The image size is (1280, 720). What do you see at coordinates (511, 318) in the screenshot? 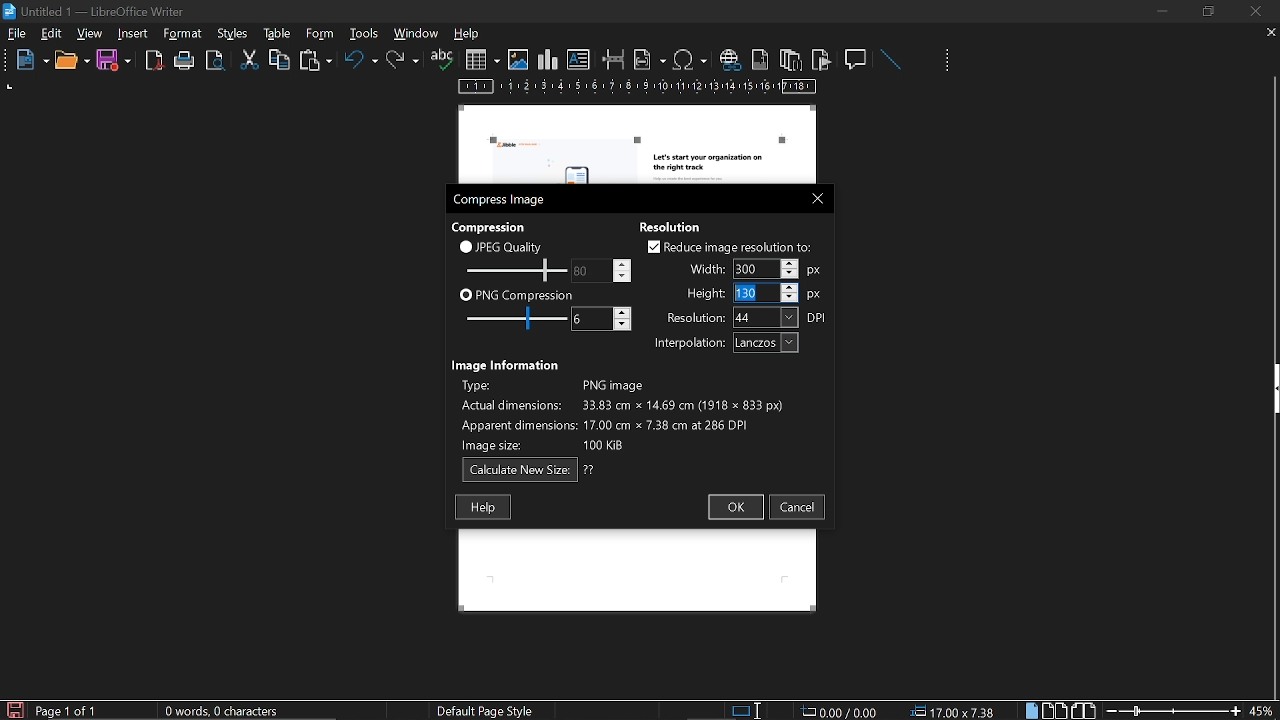
I see `png compression scale` at bounding box center [511, 318].